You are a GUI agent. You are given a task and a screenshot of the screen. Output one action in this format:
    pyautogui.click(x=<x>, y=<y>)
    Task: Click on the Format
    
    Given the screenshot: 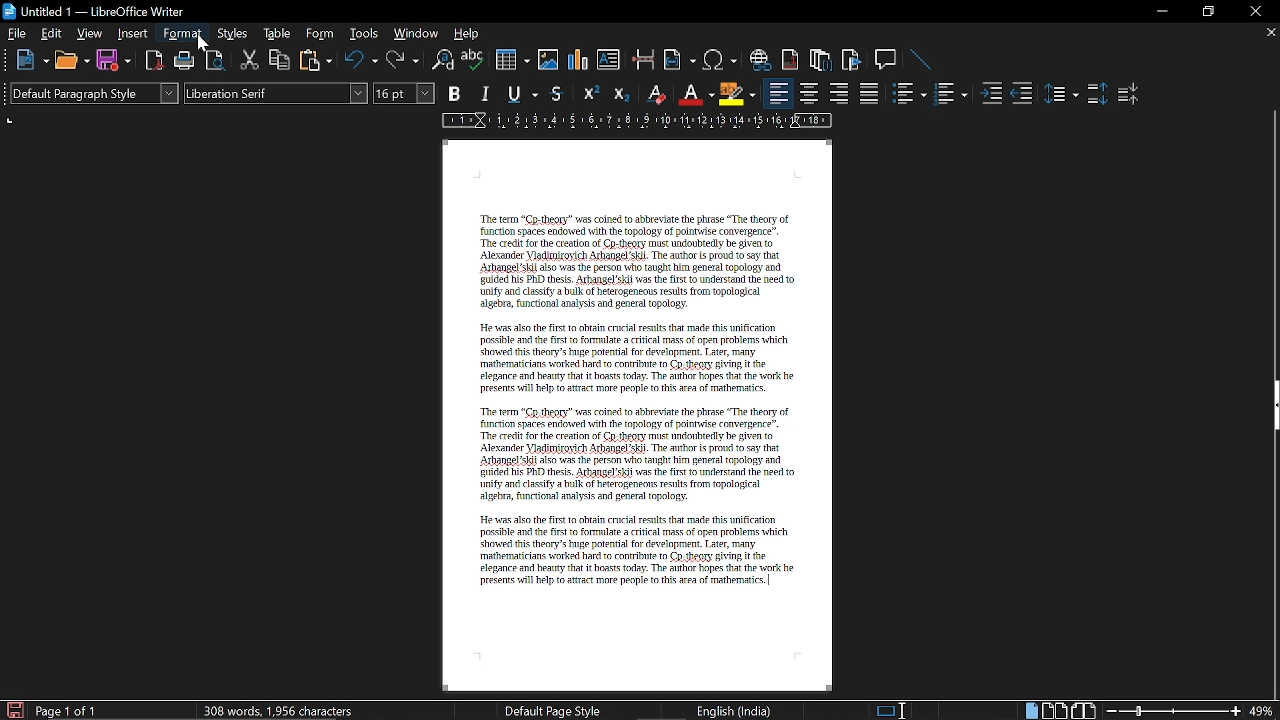 What is the action you would take?
    pyautogui.click(x=186, y=33)
    